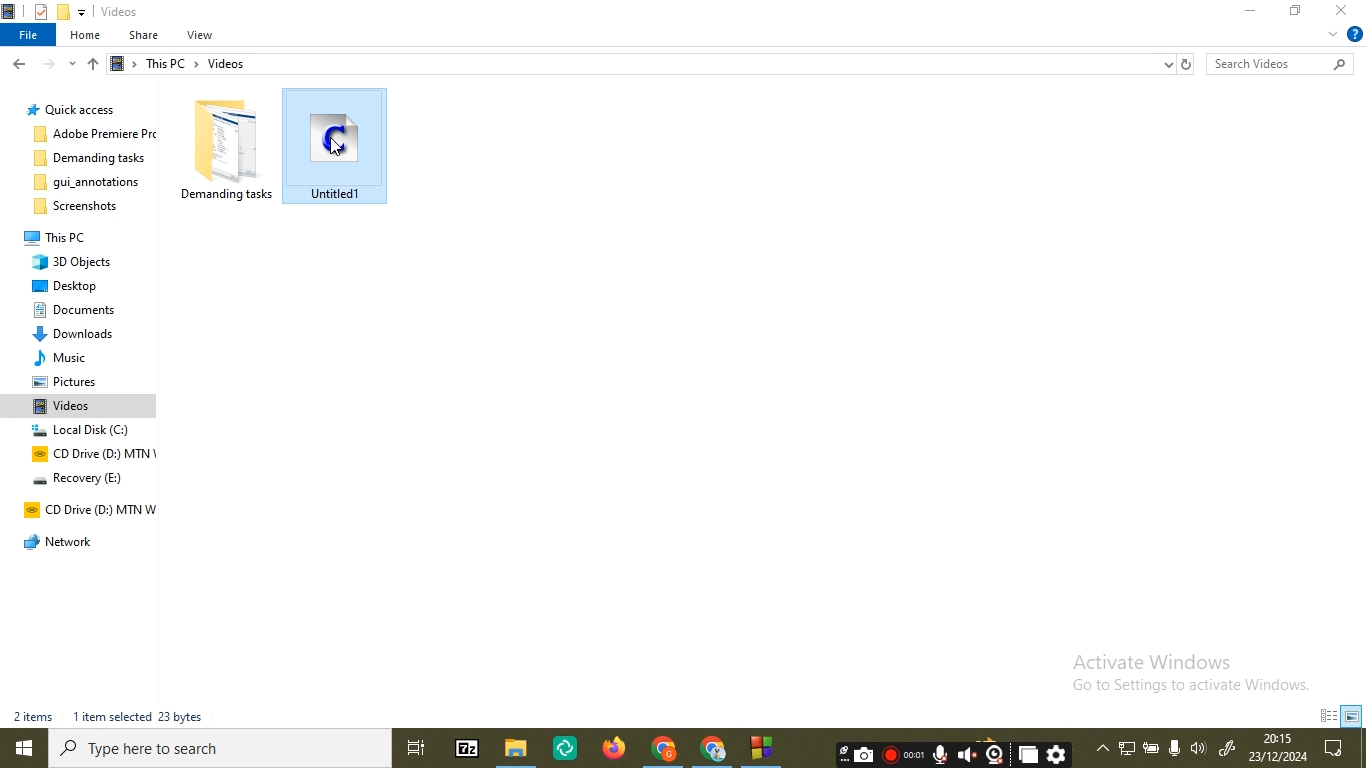  What do you see at coordinates (25, 748) in the screenshot?
I see `windows` at bounding box center [25, 748].